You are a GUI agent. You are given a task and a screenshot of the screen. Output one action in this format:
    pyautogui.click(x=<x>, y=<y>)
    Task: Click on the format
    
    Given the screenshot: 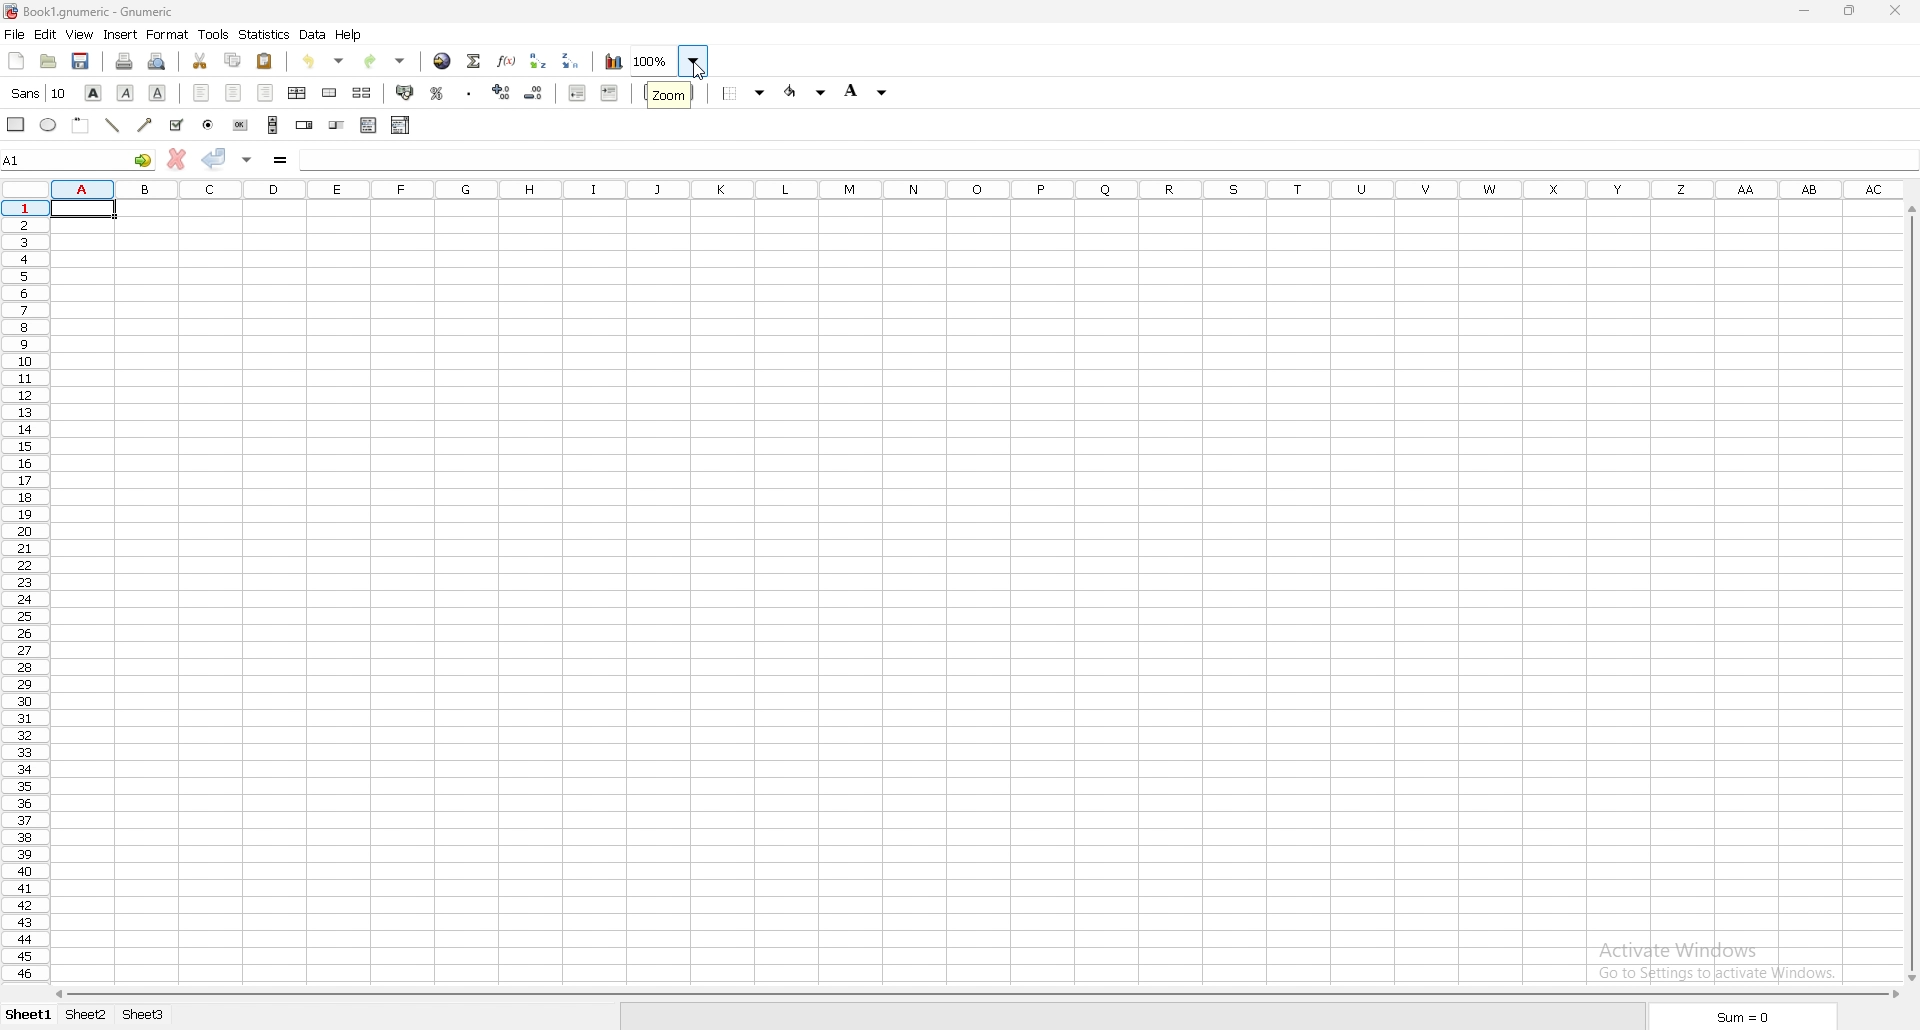 What is the action you would take?
    pyautogui.click(x=168, y=34)
    